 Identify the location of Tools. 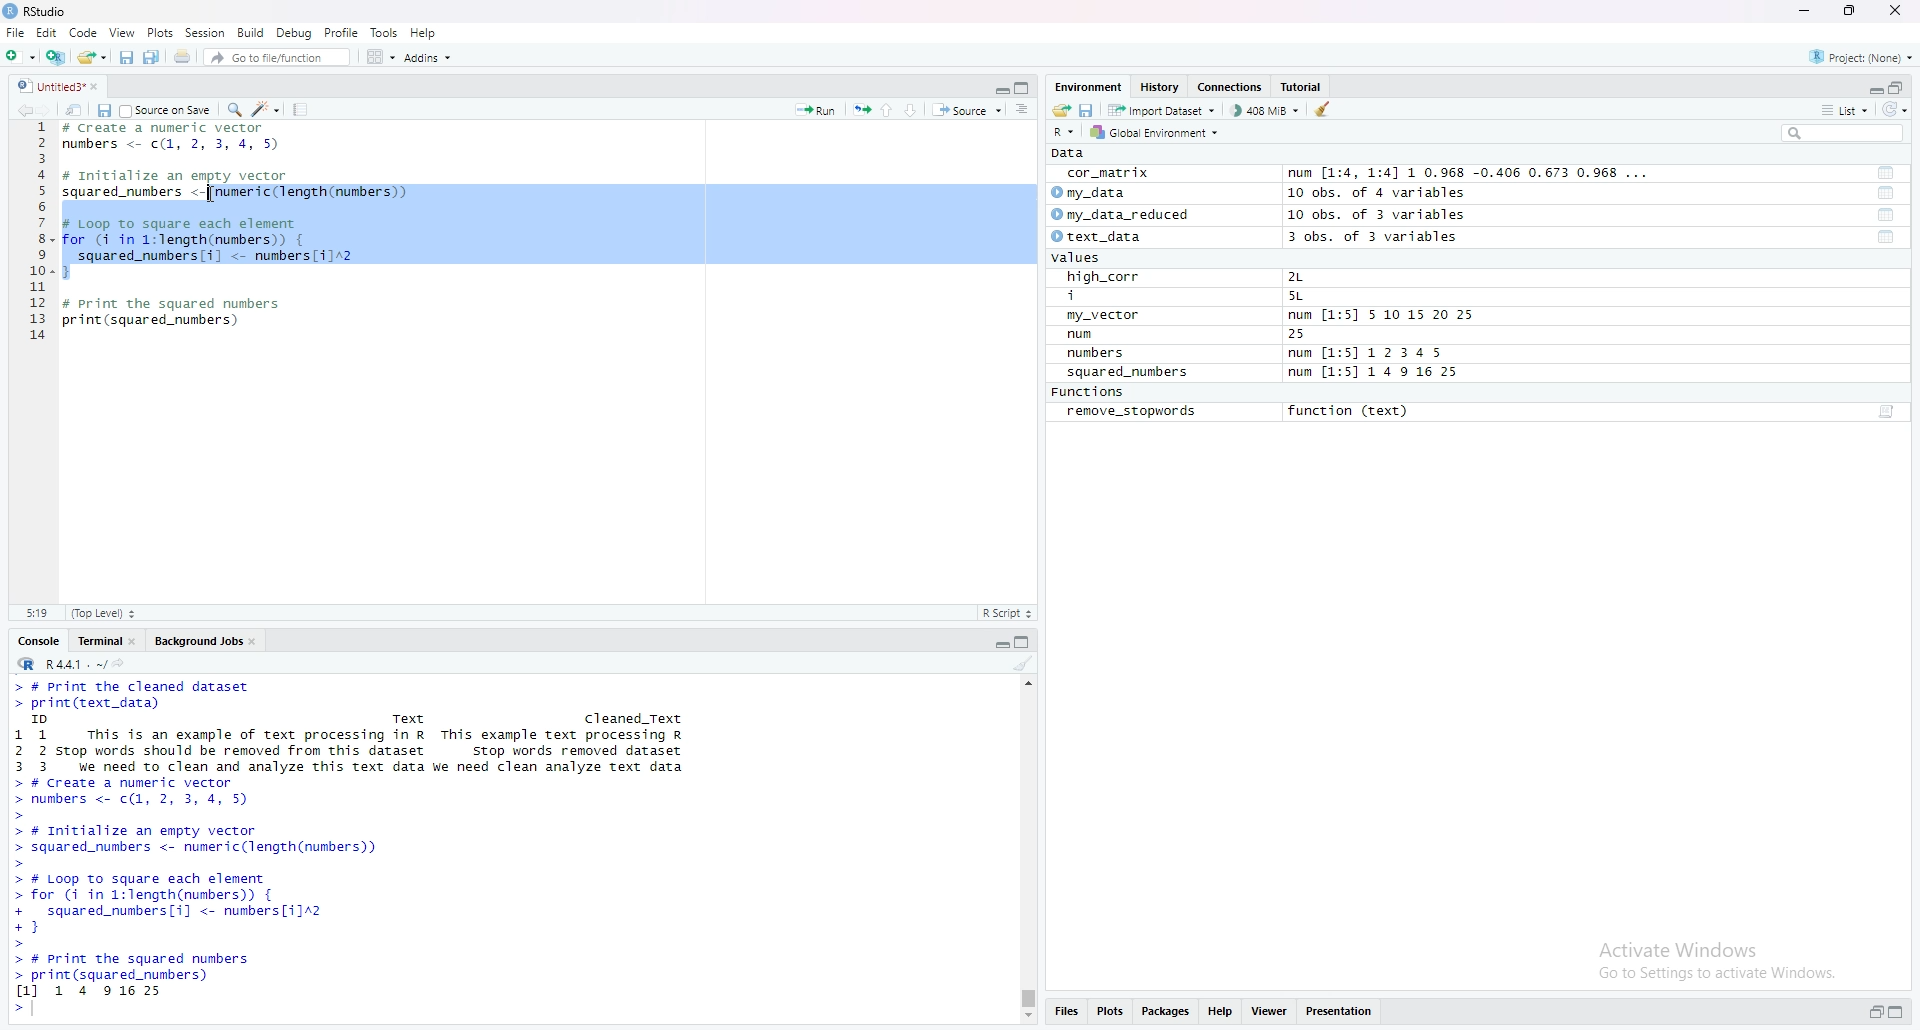
(385, 32).